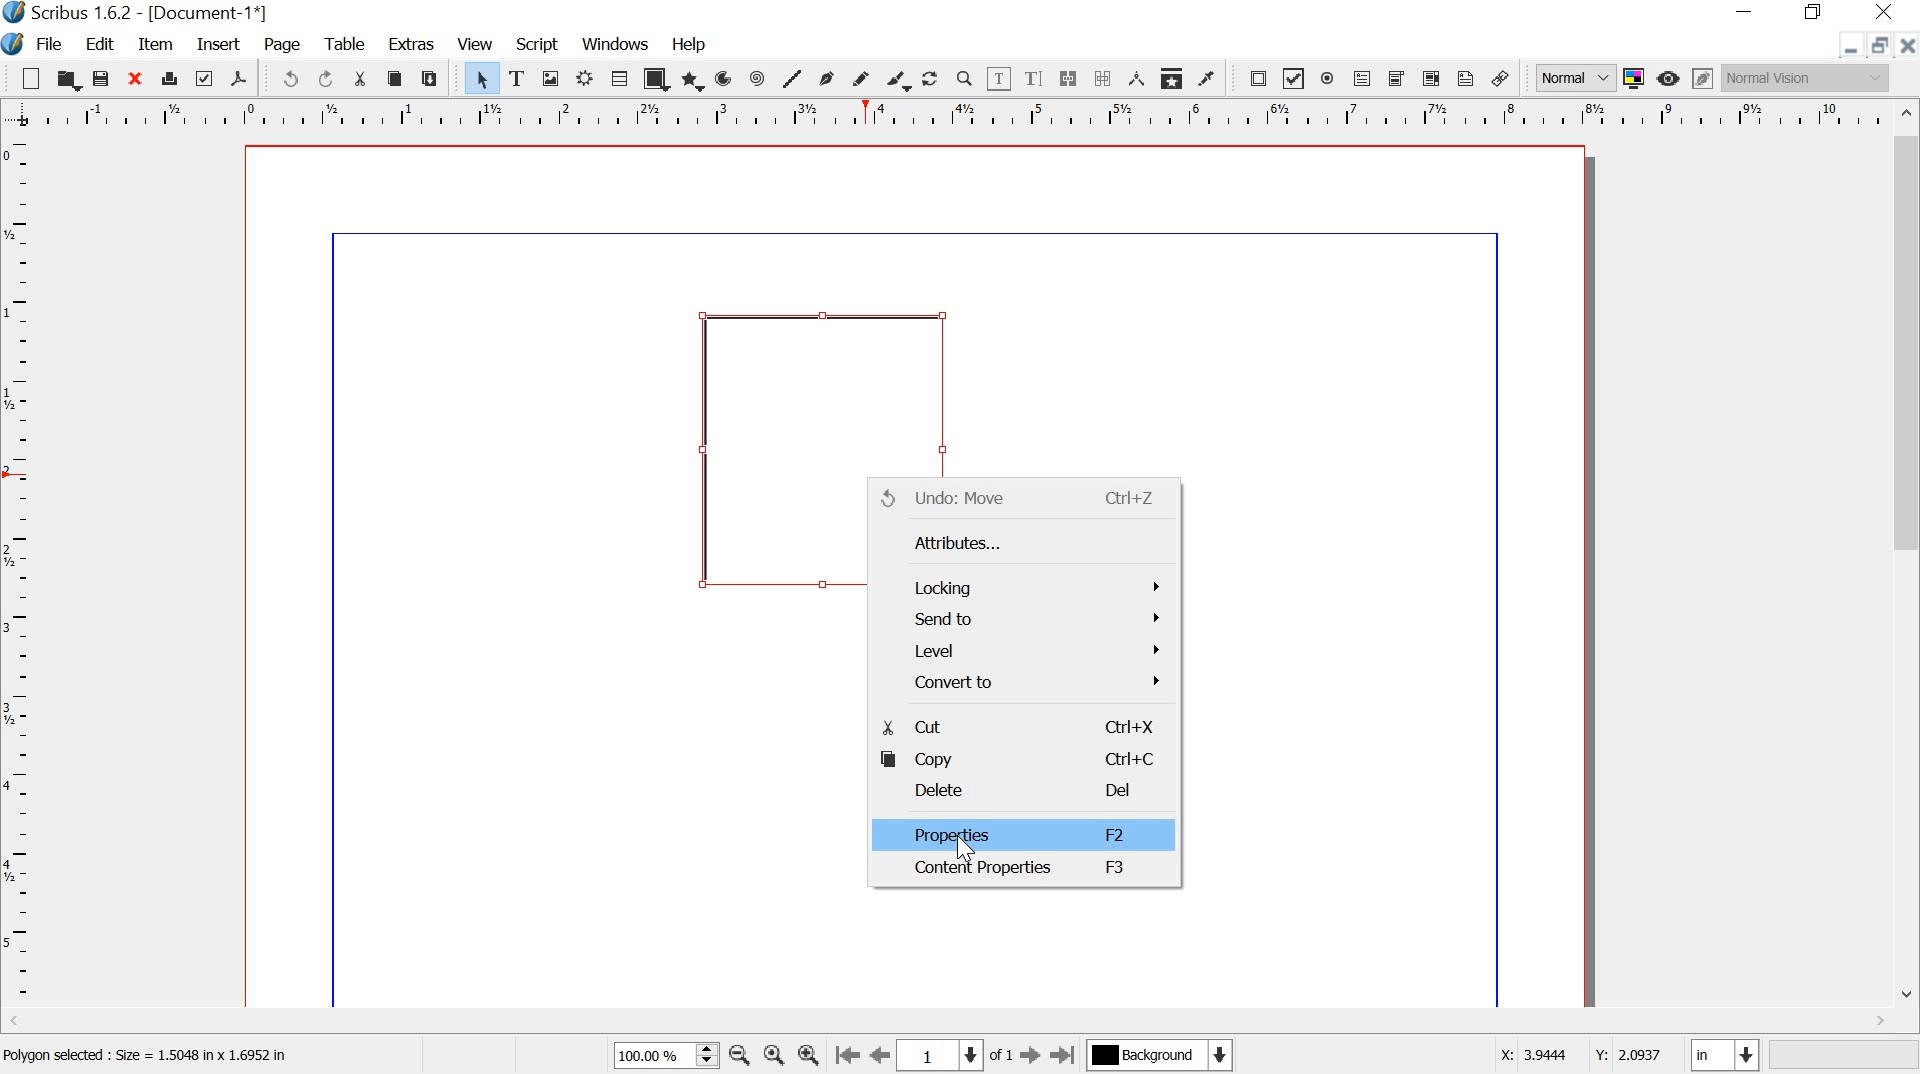 The width and height of the screenshot is (1920, 1074). What do you see at coordinates (1294, 79) in the screenshot?
I see `pdf check box` at bounding box center [1294, 79].